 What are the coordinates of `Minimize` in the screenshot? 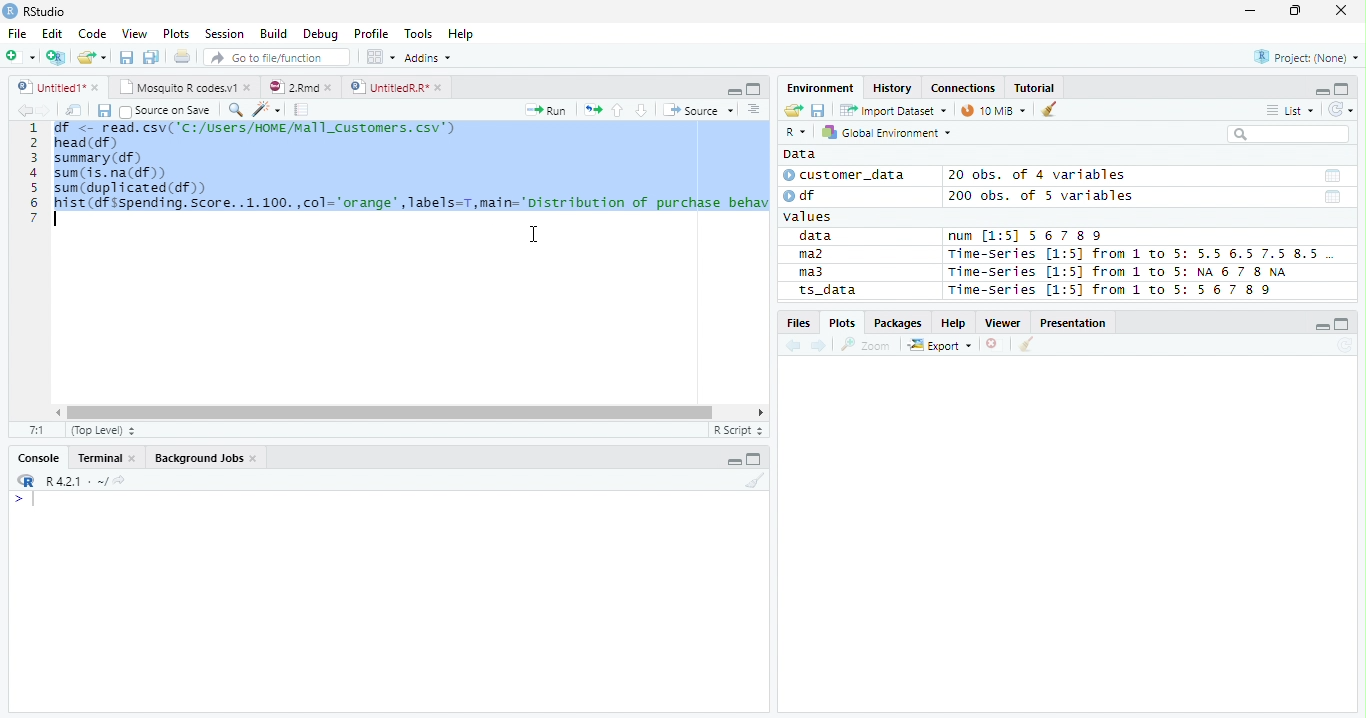 It's located at (1323, 328).